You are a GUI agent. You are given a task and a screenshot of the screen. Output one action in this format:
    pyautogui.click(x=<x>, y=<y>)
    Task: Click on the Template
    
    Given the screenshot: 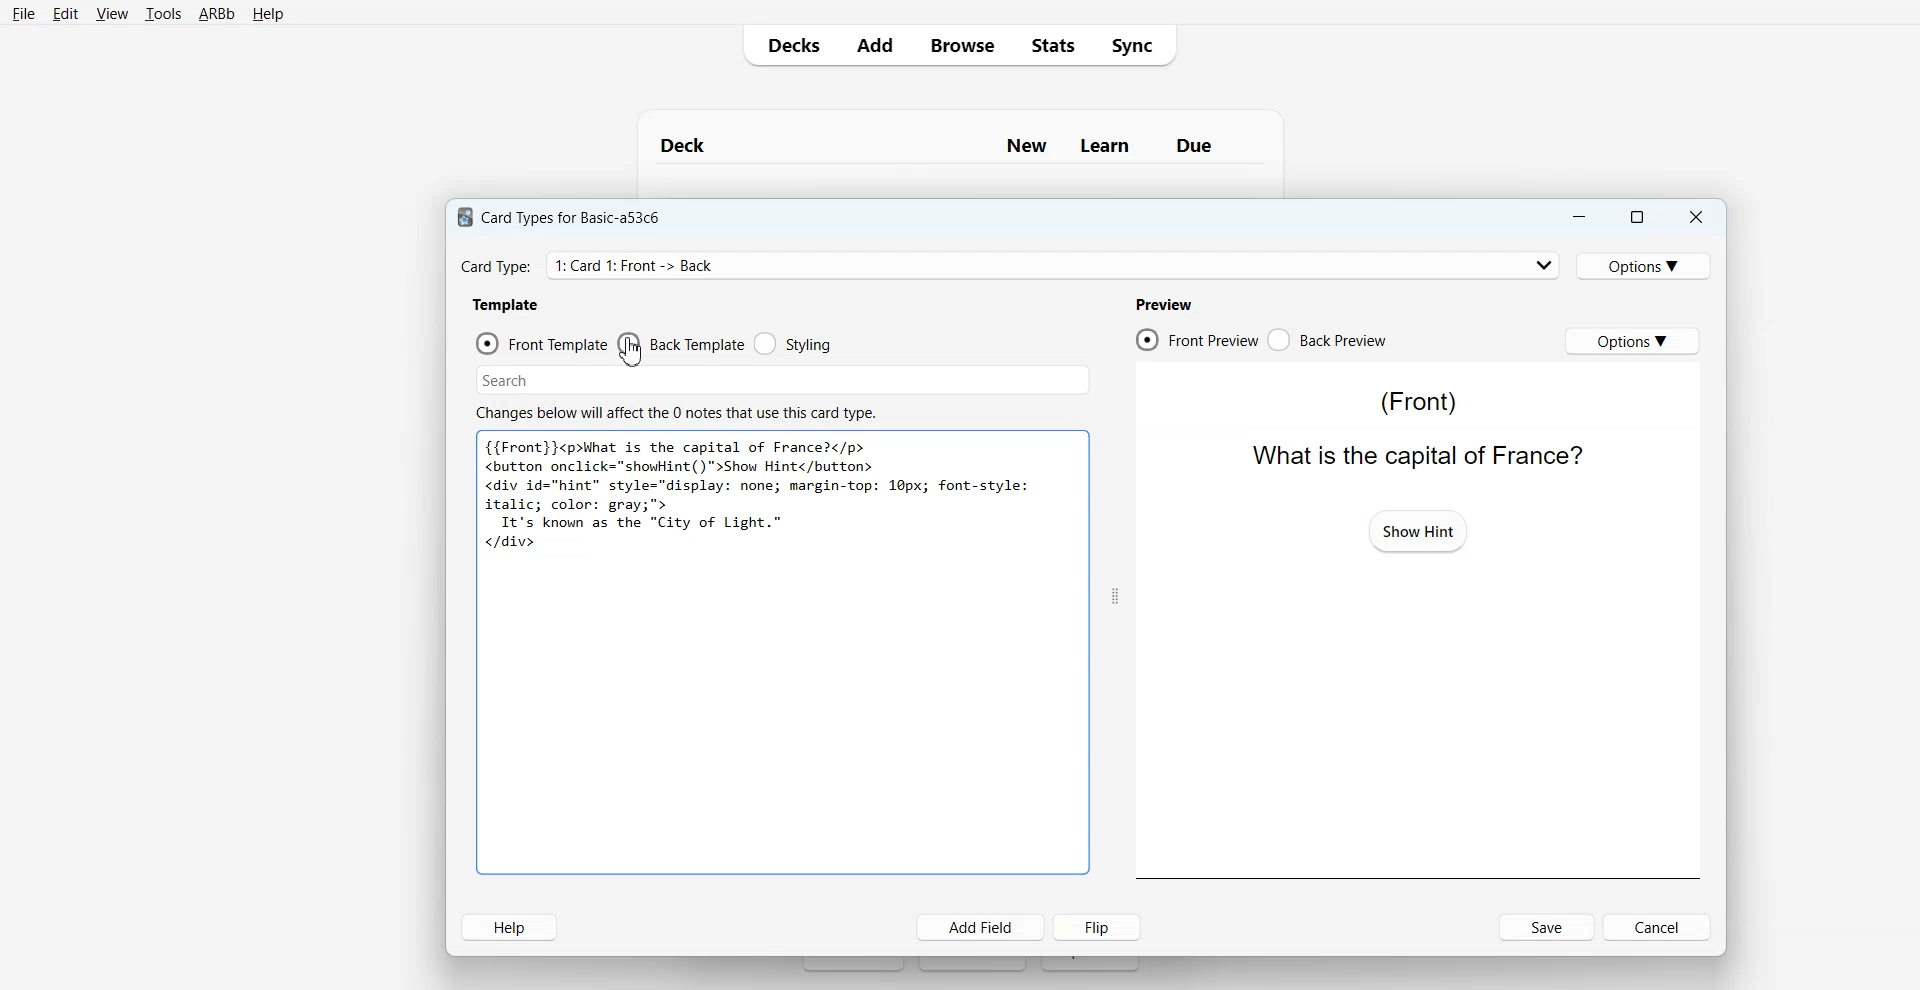 What is the action you would take?
    pyautogui.click(x=507, y=304)
    